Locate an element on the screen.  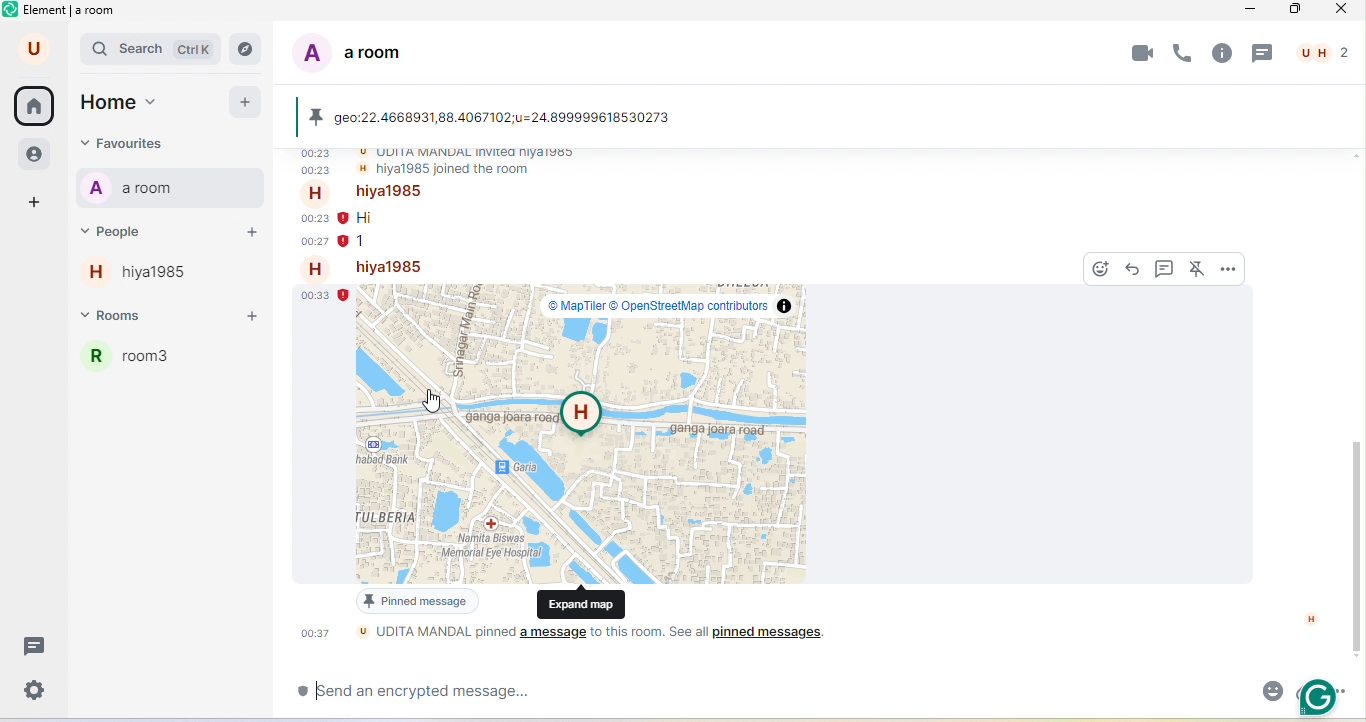
h is located at coordinates (320, 194).